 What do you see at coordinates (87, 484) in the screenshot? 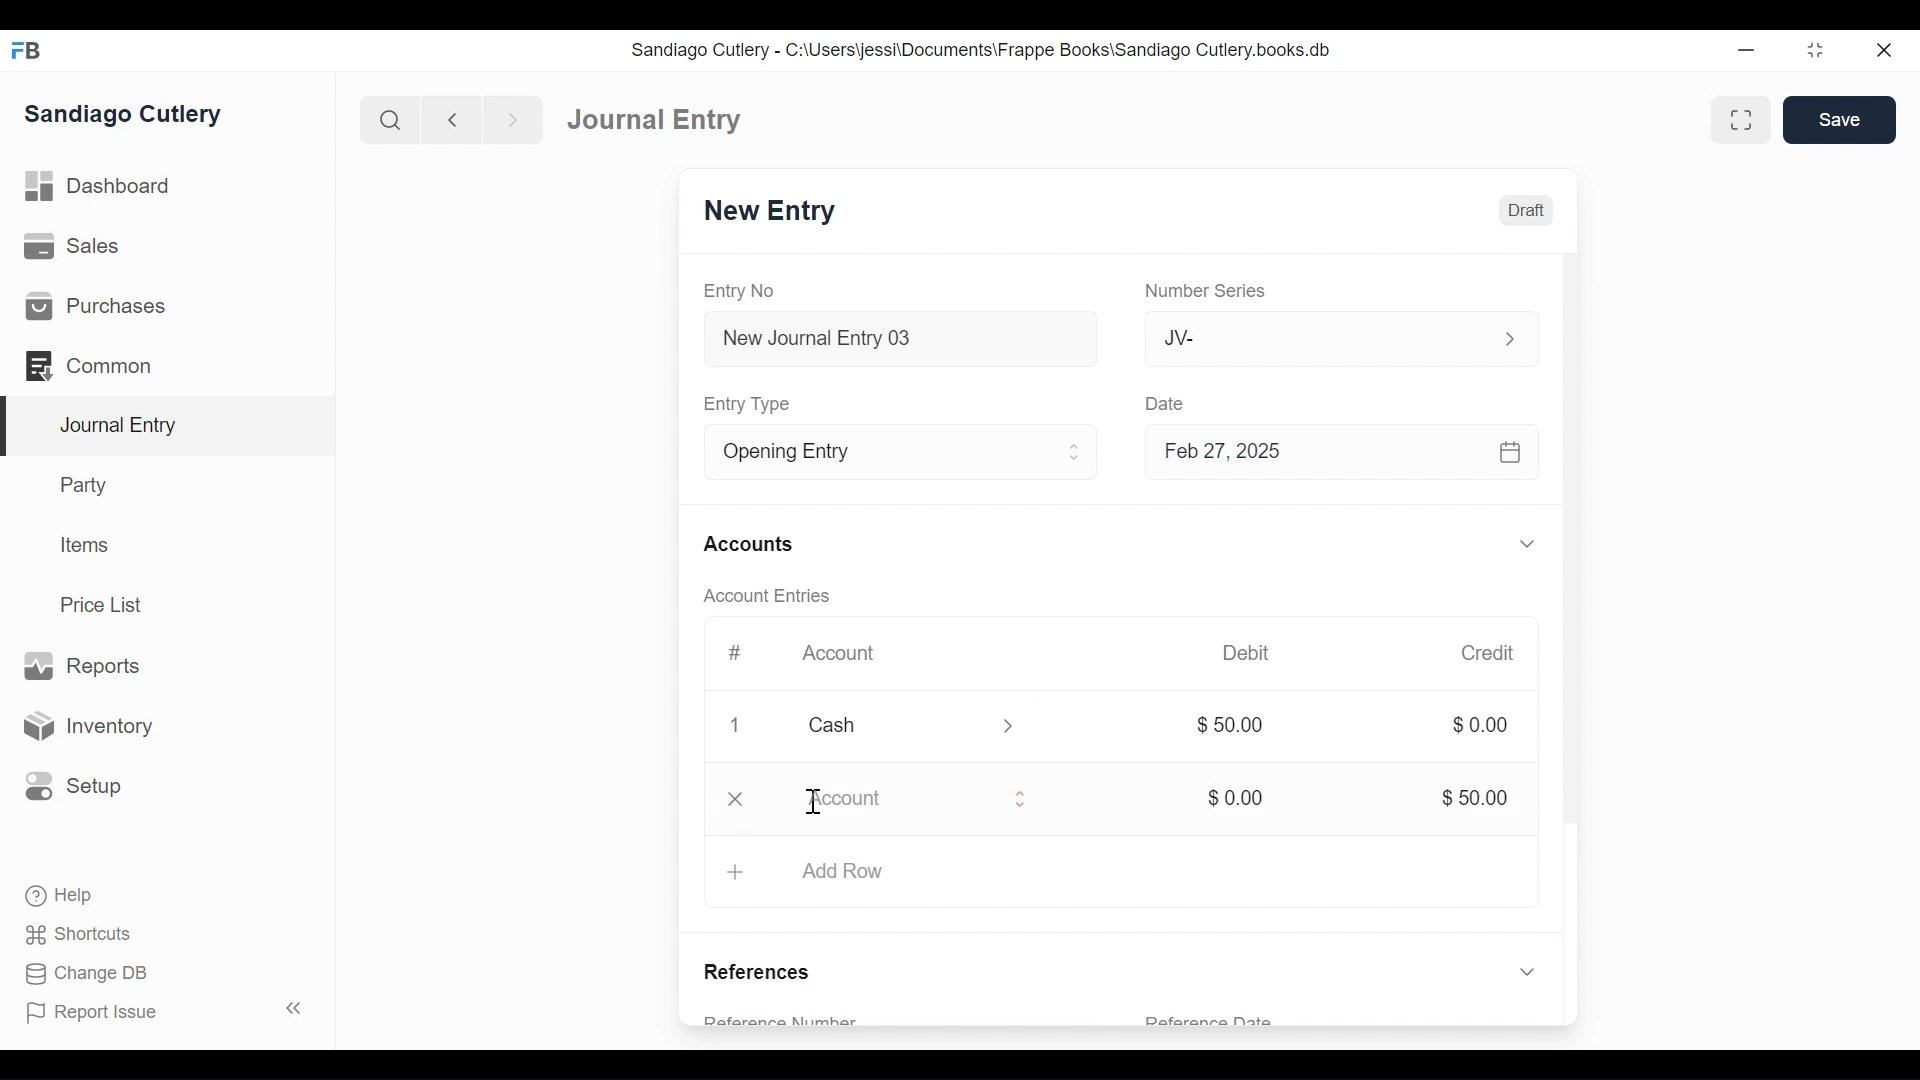
I see `Party` at bounding box center [87, 484].